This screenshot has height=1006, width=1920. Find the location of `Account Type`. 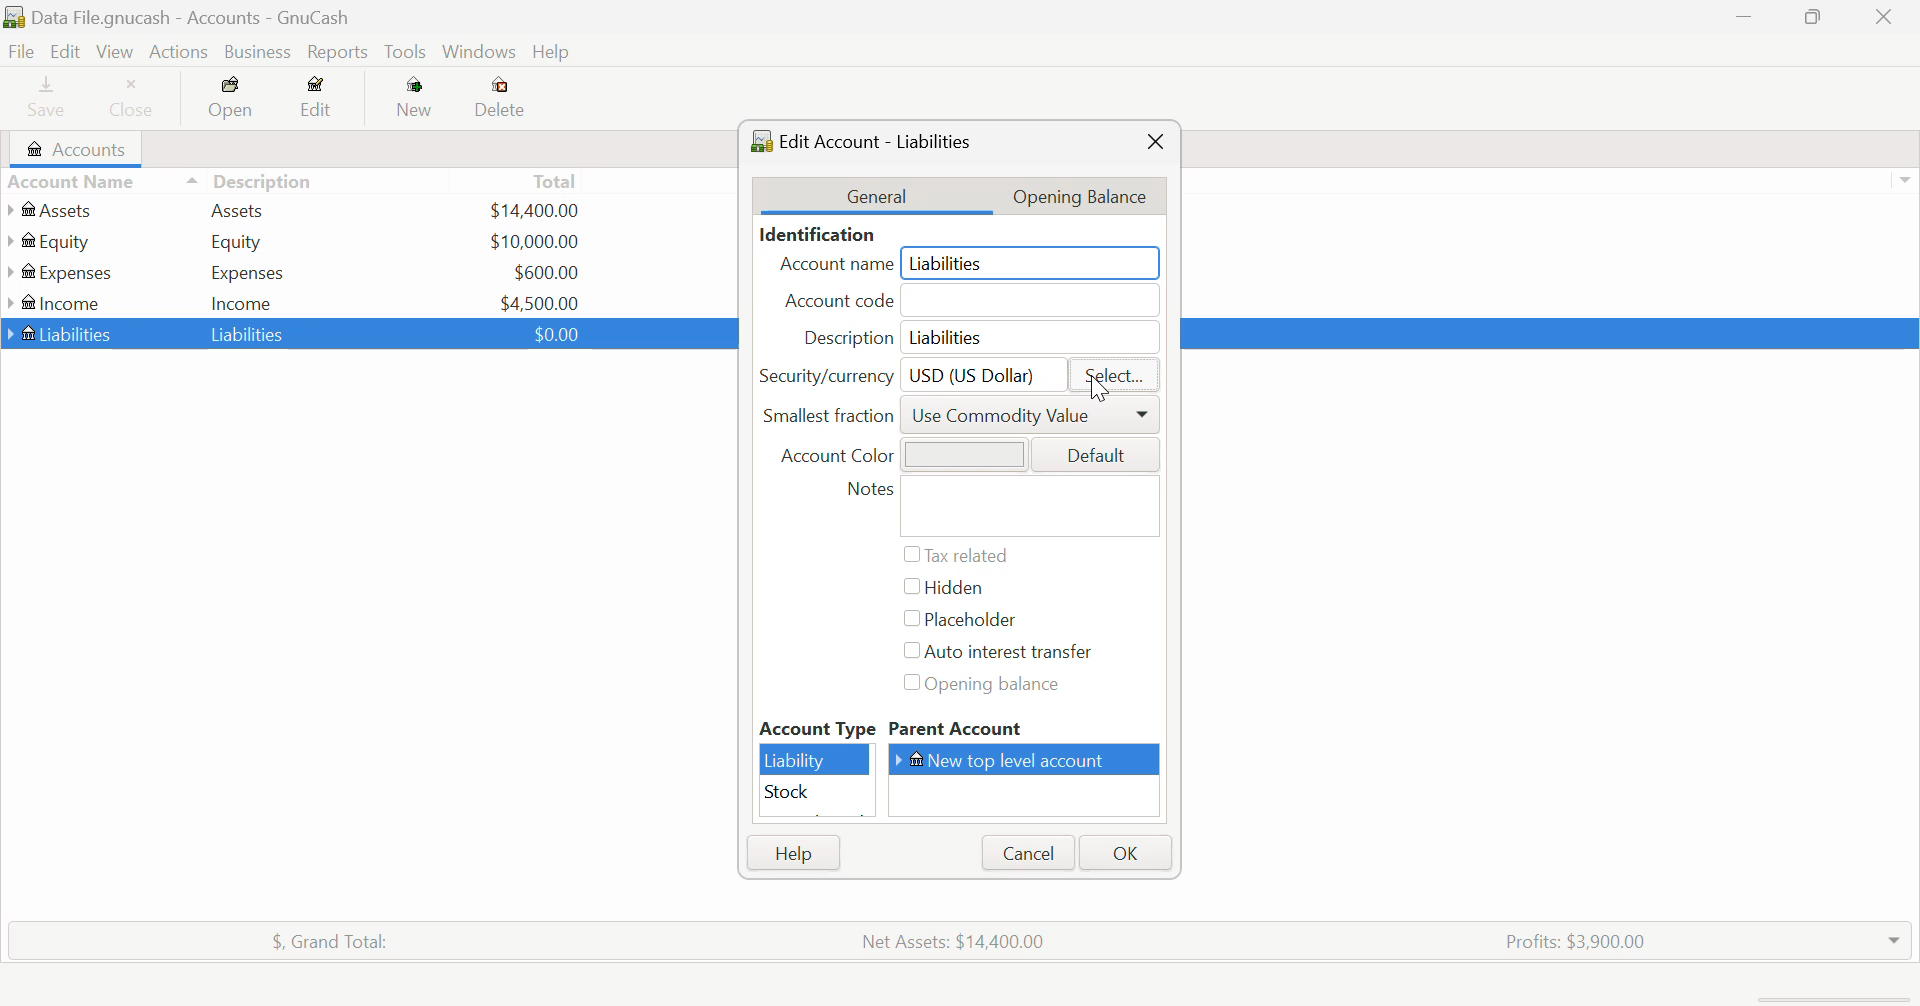

Account Type is located at coordinates (815, 729).